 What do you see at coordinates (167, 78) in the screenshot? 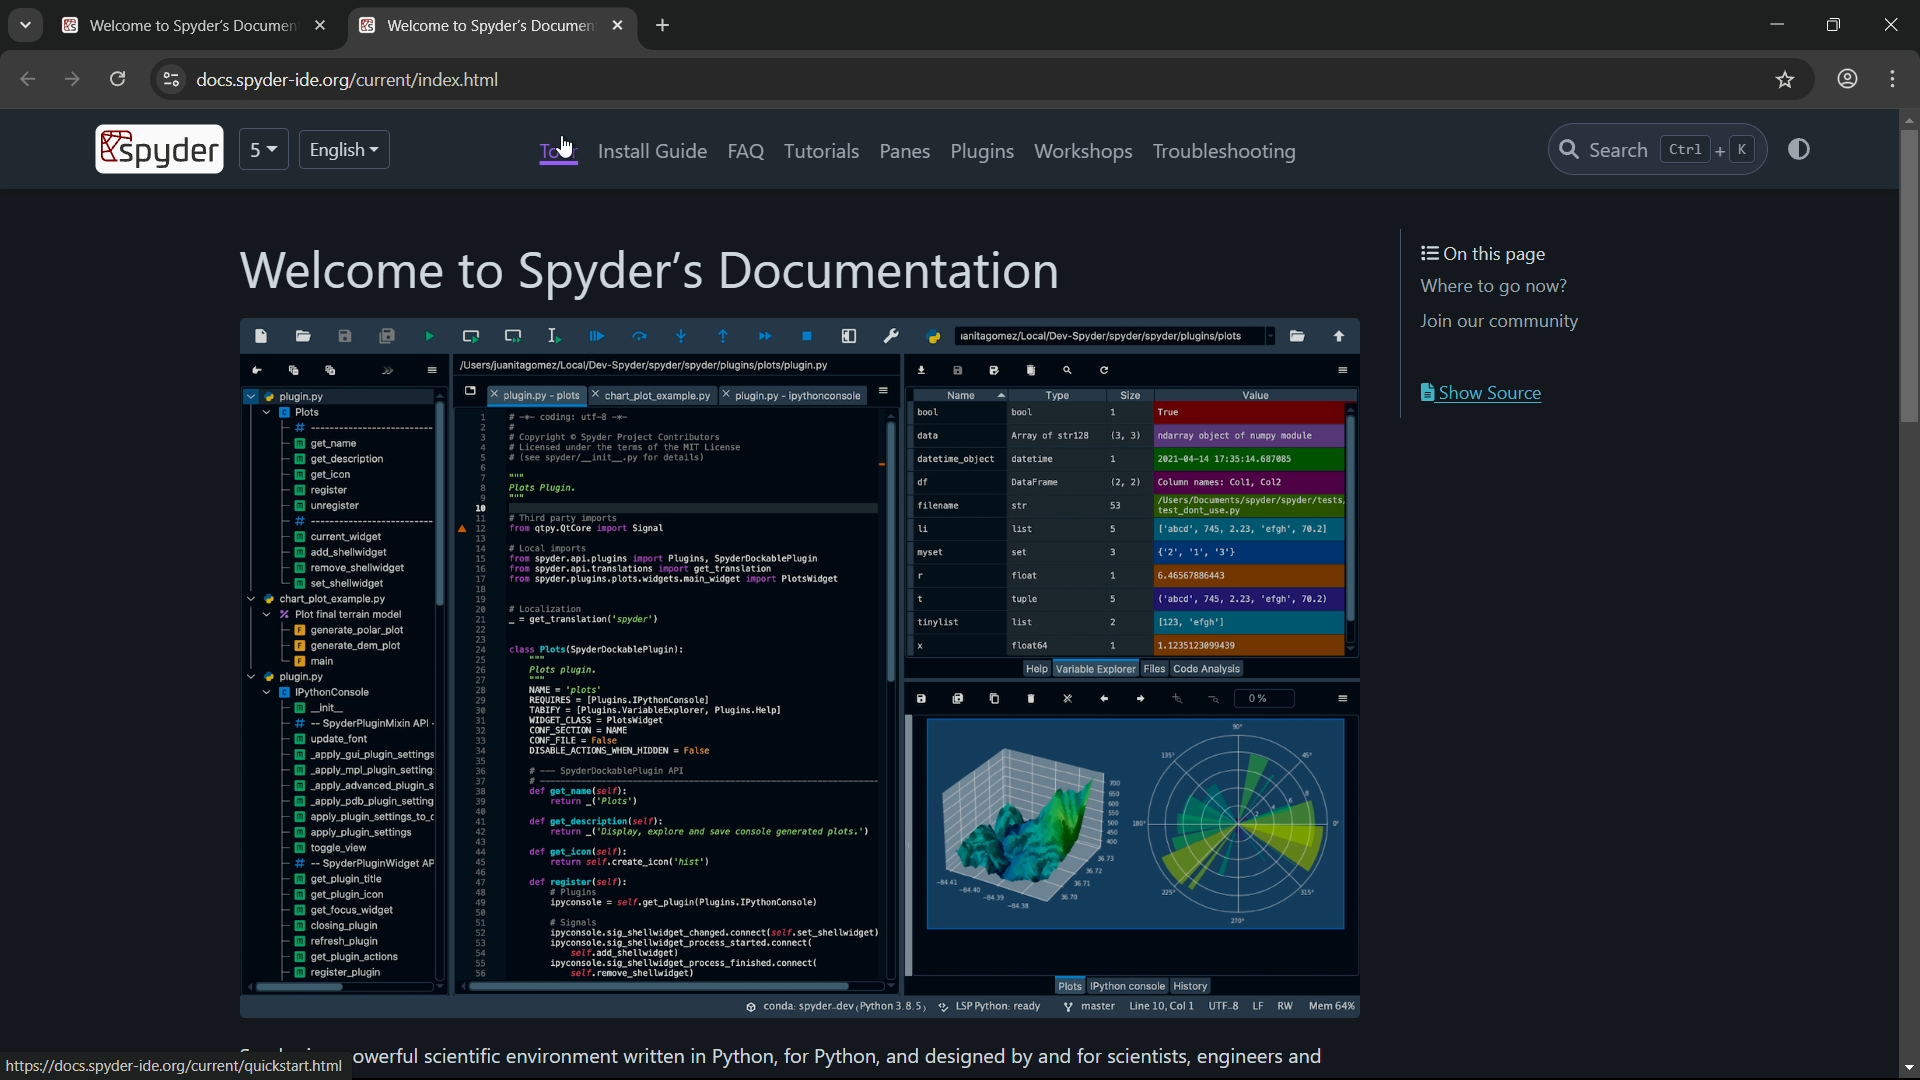
I see `customize settings` at bounding box center [167, 78].